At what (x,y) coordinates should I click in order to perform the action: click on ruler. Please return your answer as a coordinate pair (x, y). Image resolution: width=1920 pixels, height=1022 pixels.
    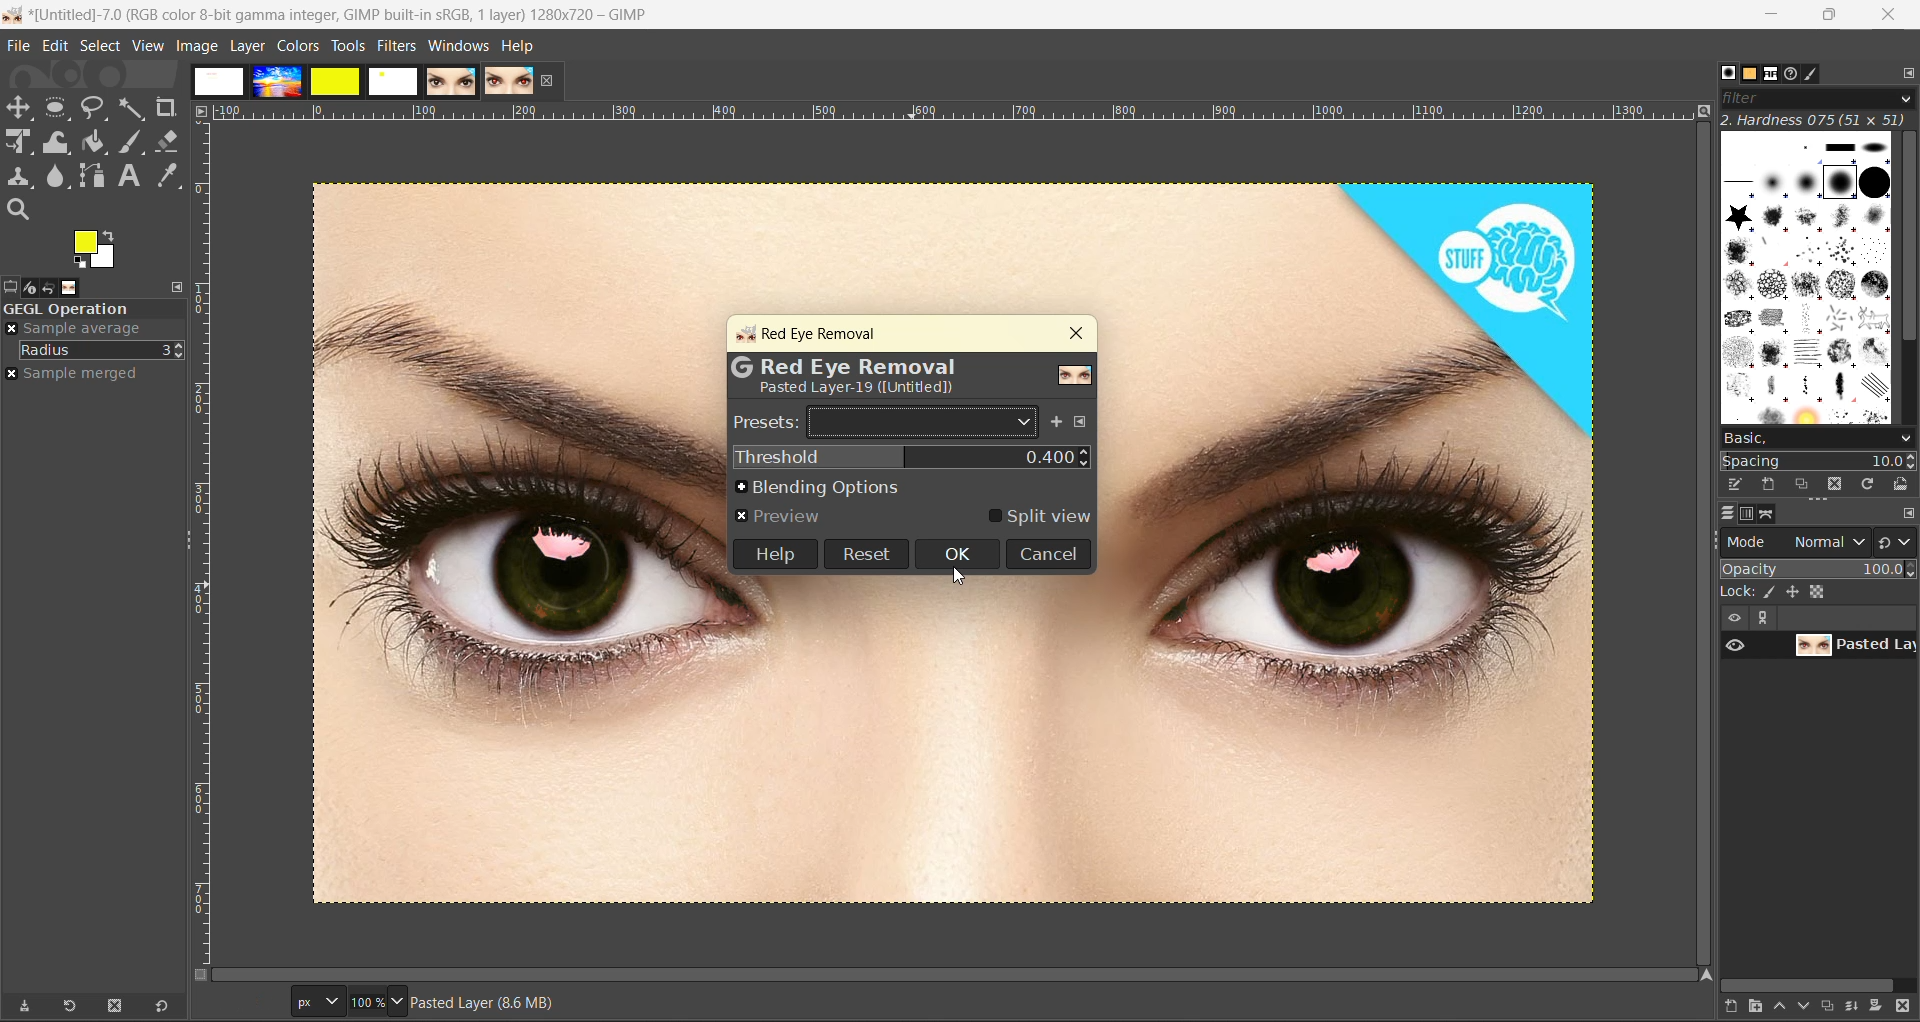
    Looking at the image, I should click on (207, 542).